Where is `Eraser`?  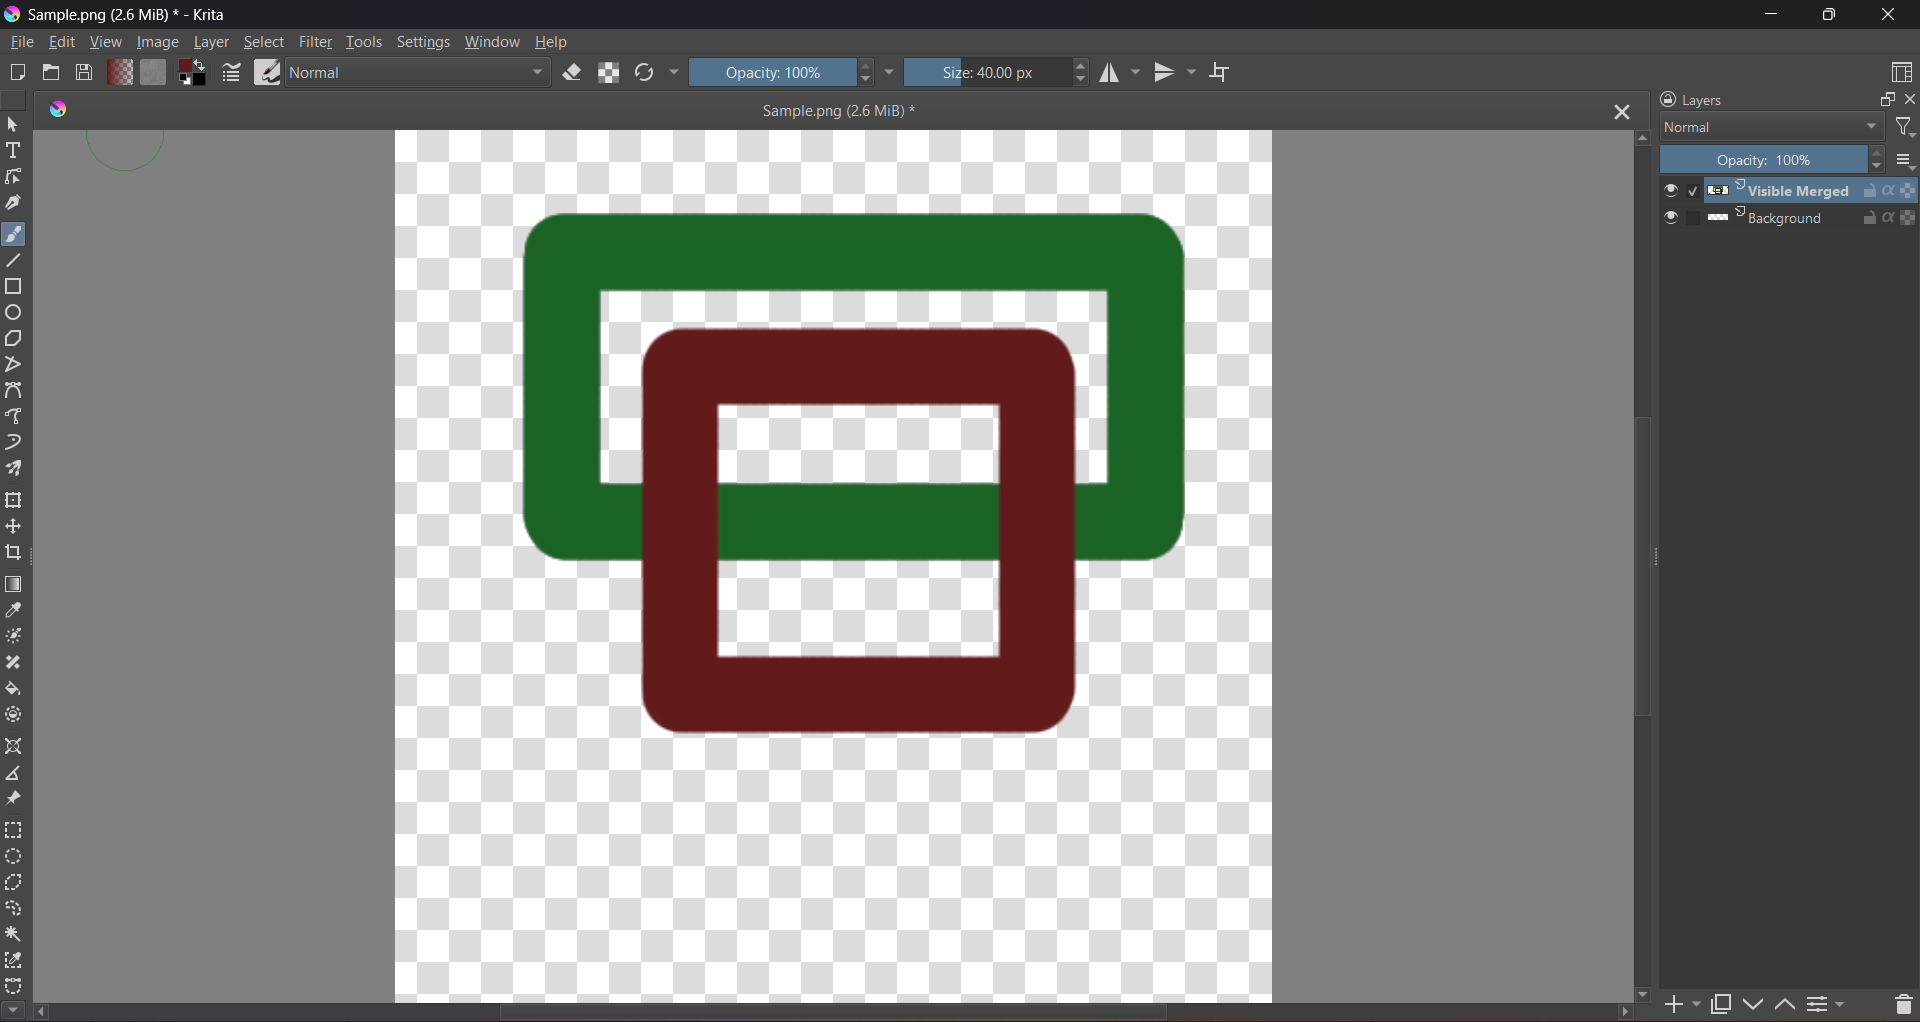 Eraser is located at coordinates (574, 74).